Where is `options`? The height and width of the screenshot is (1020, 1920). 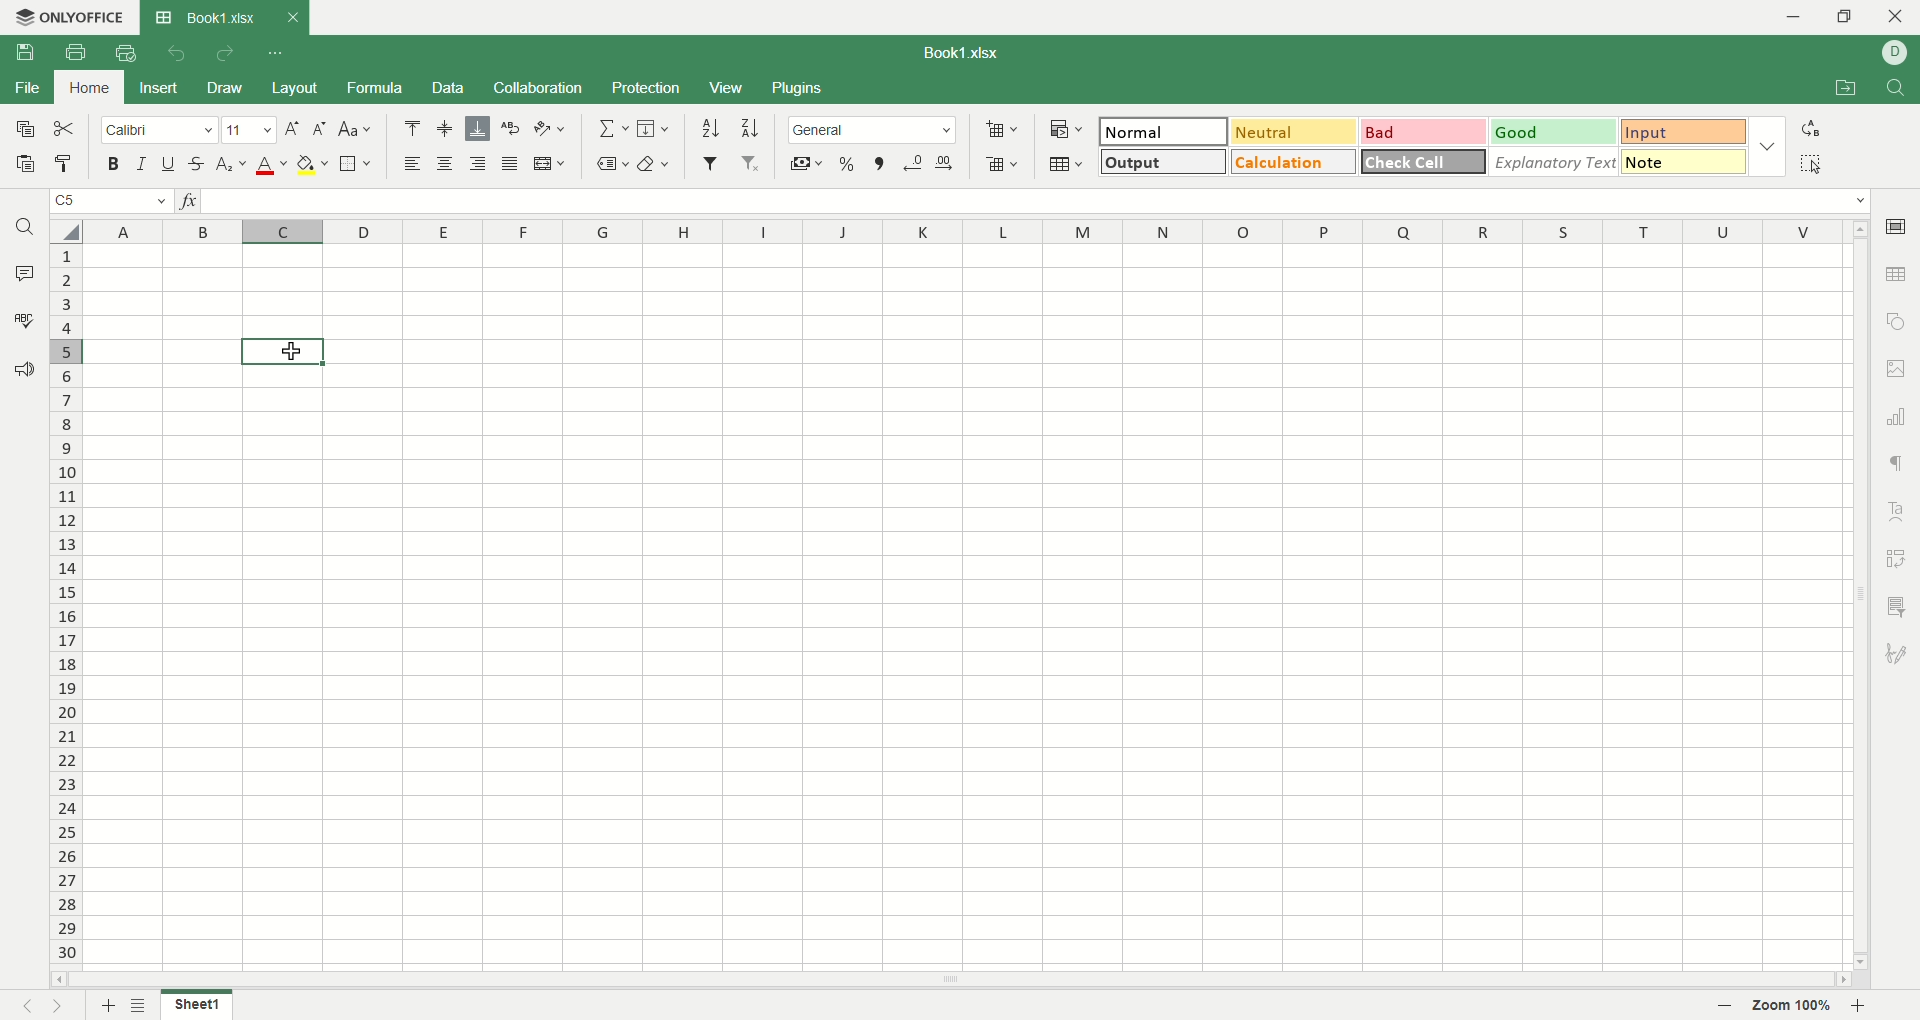 options is located at coordinates (1771, 143).